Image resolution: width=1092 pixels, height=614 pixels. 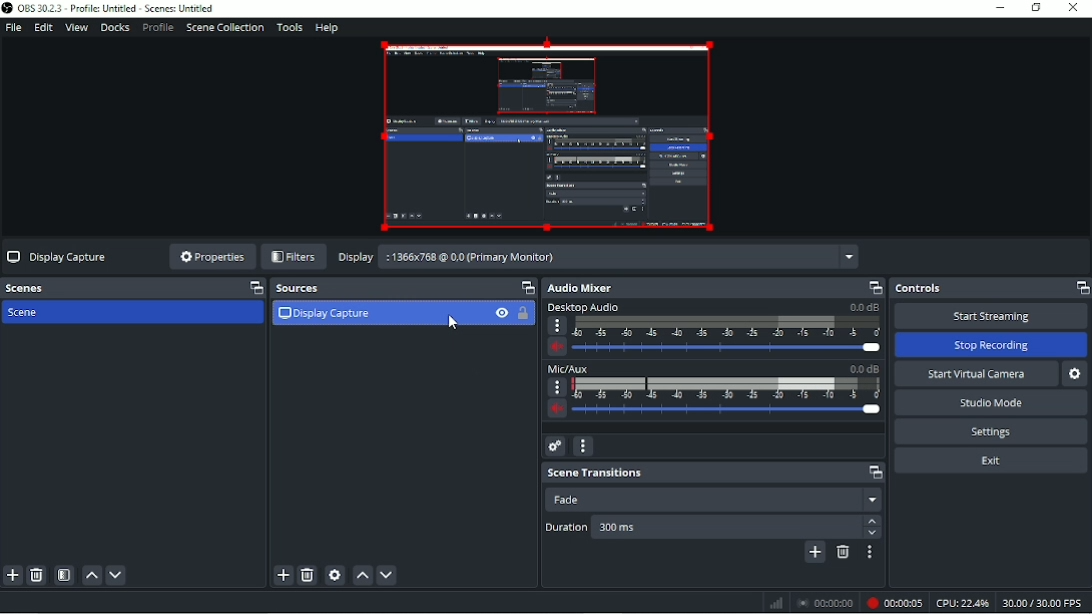 What do you see at coordinates (76, 27) in the screenshot?
I see `View` at bounding box center [76, 27].